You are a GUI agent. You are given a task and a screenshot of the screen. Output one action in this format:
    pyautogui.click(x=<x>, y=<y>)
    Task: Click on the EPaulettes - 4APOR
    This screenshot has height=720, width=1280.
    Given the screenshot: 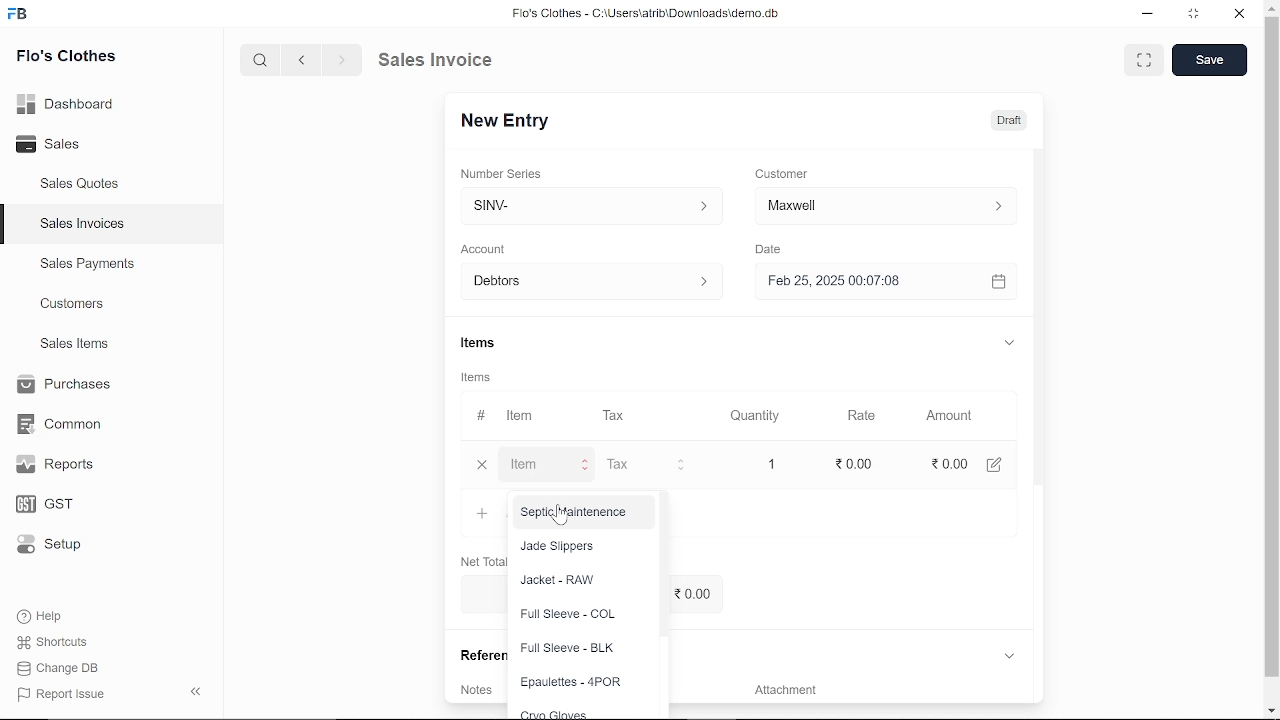 What is the action you would take?
    pyautogui.click(x=569, y=683)
    